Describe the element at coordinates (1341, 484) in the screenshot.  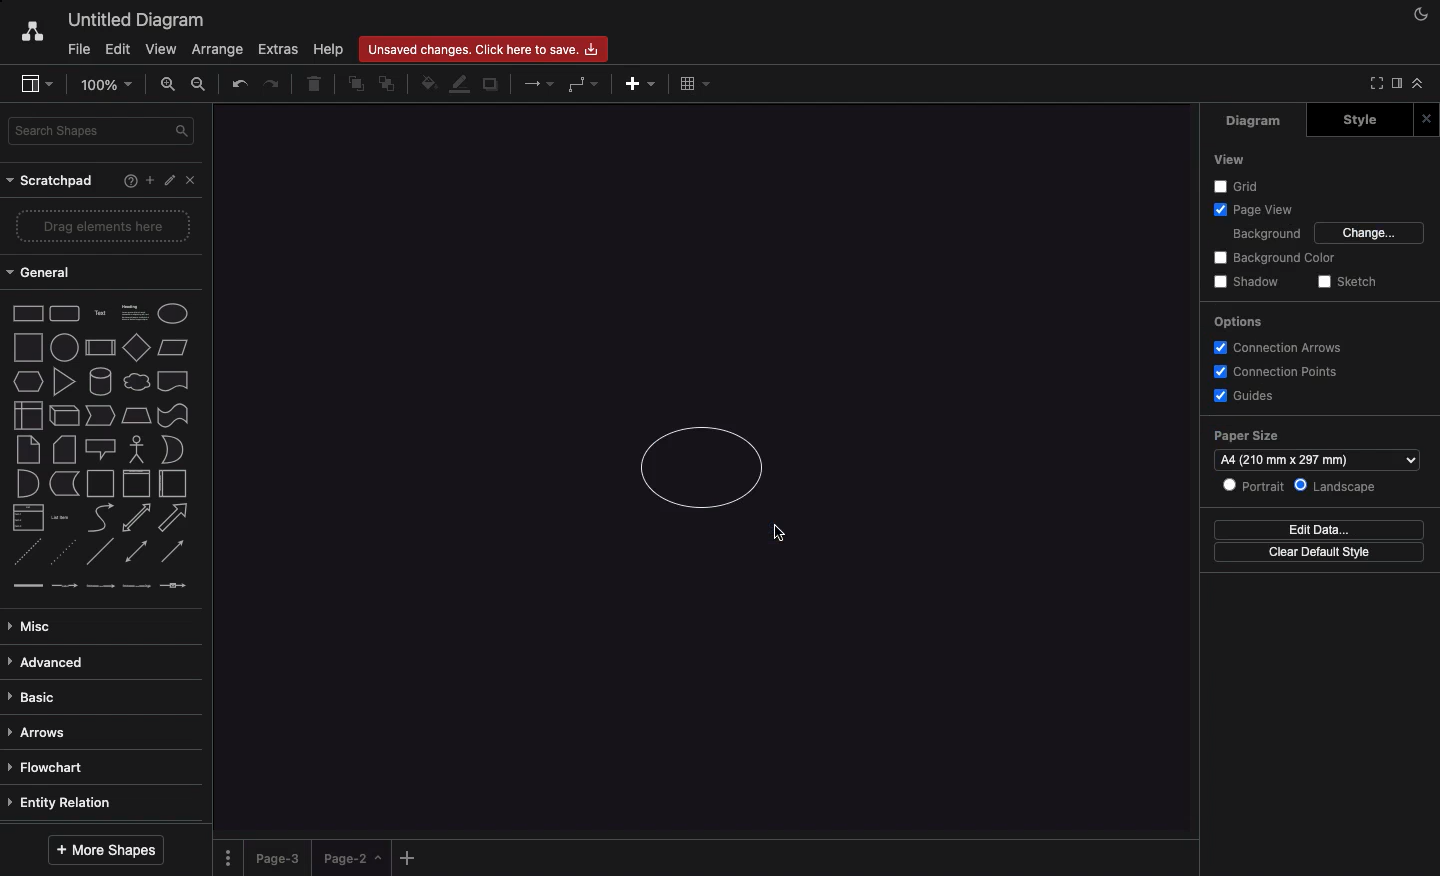
I see `Landscape` at that location.